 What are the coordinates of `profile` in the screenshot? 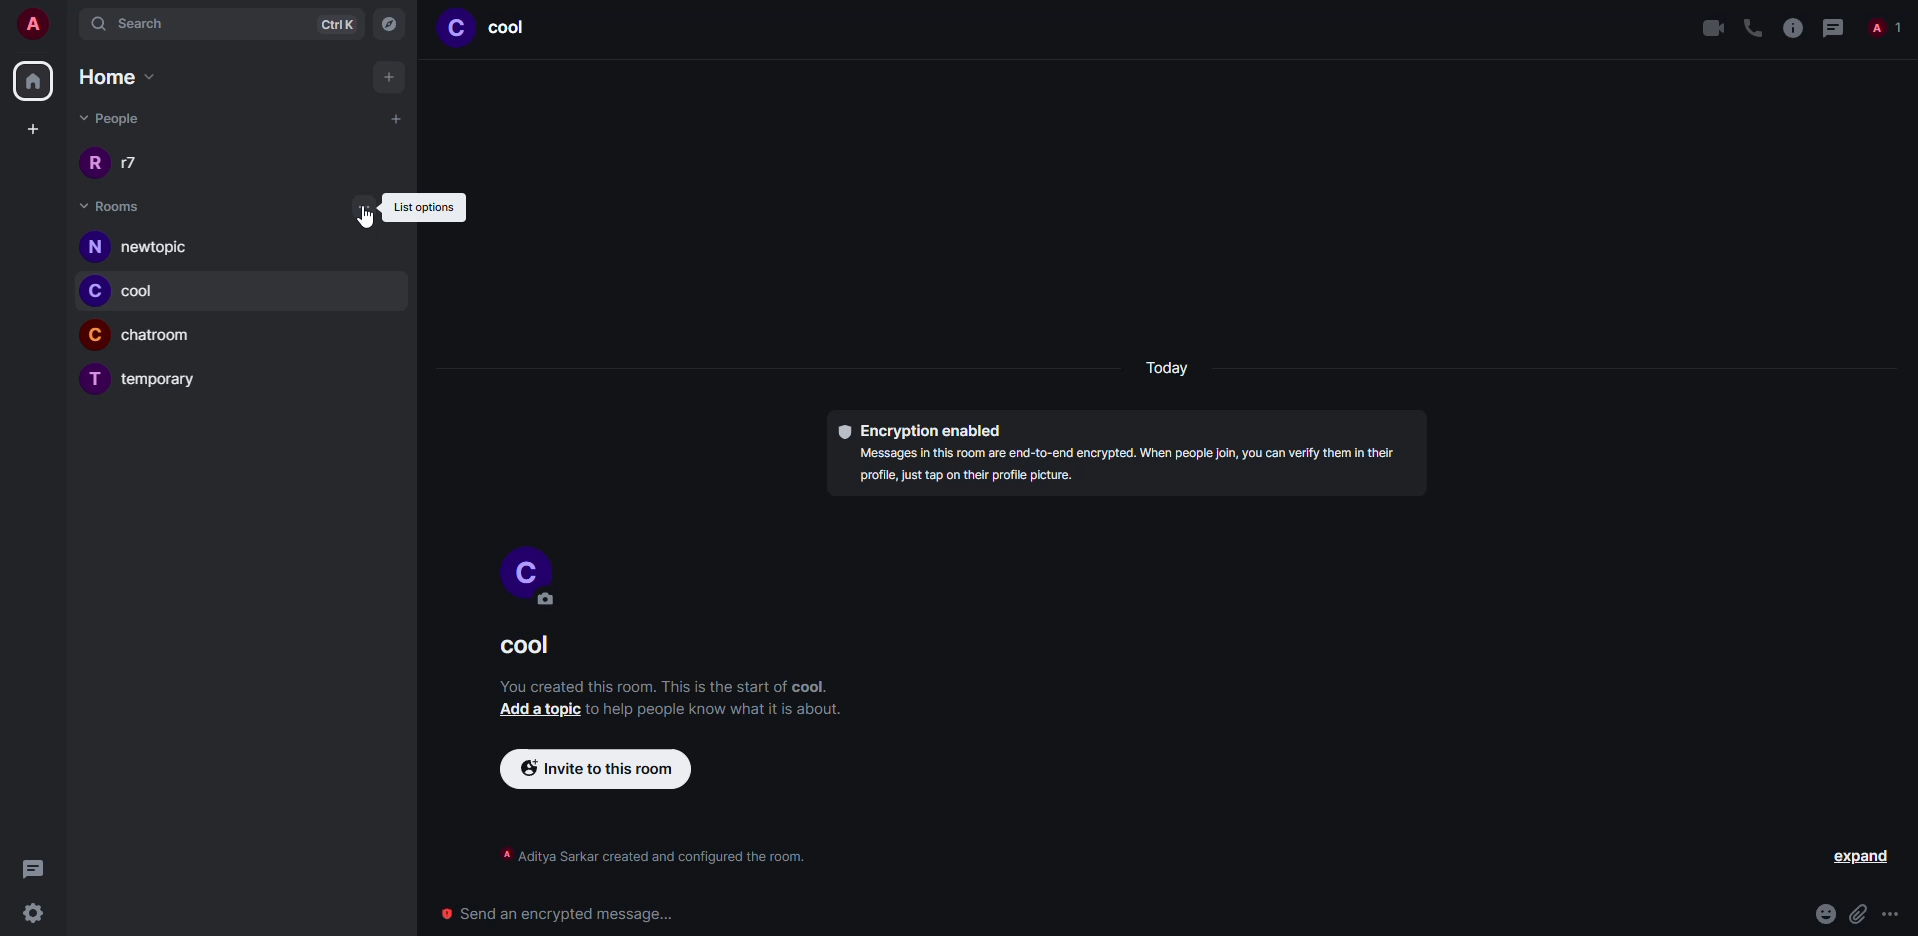 It's located at (93, 247).